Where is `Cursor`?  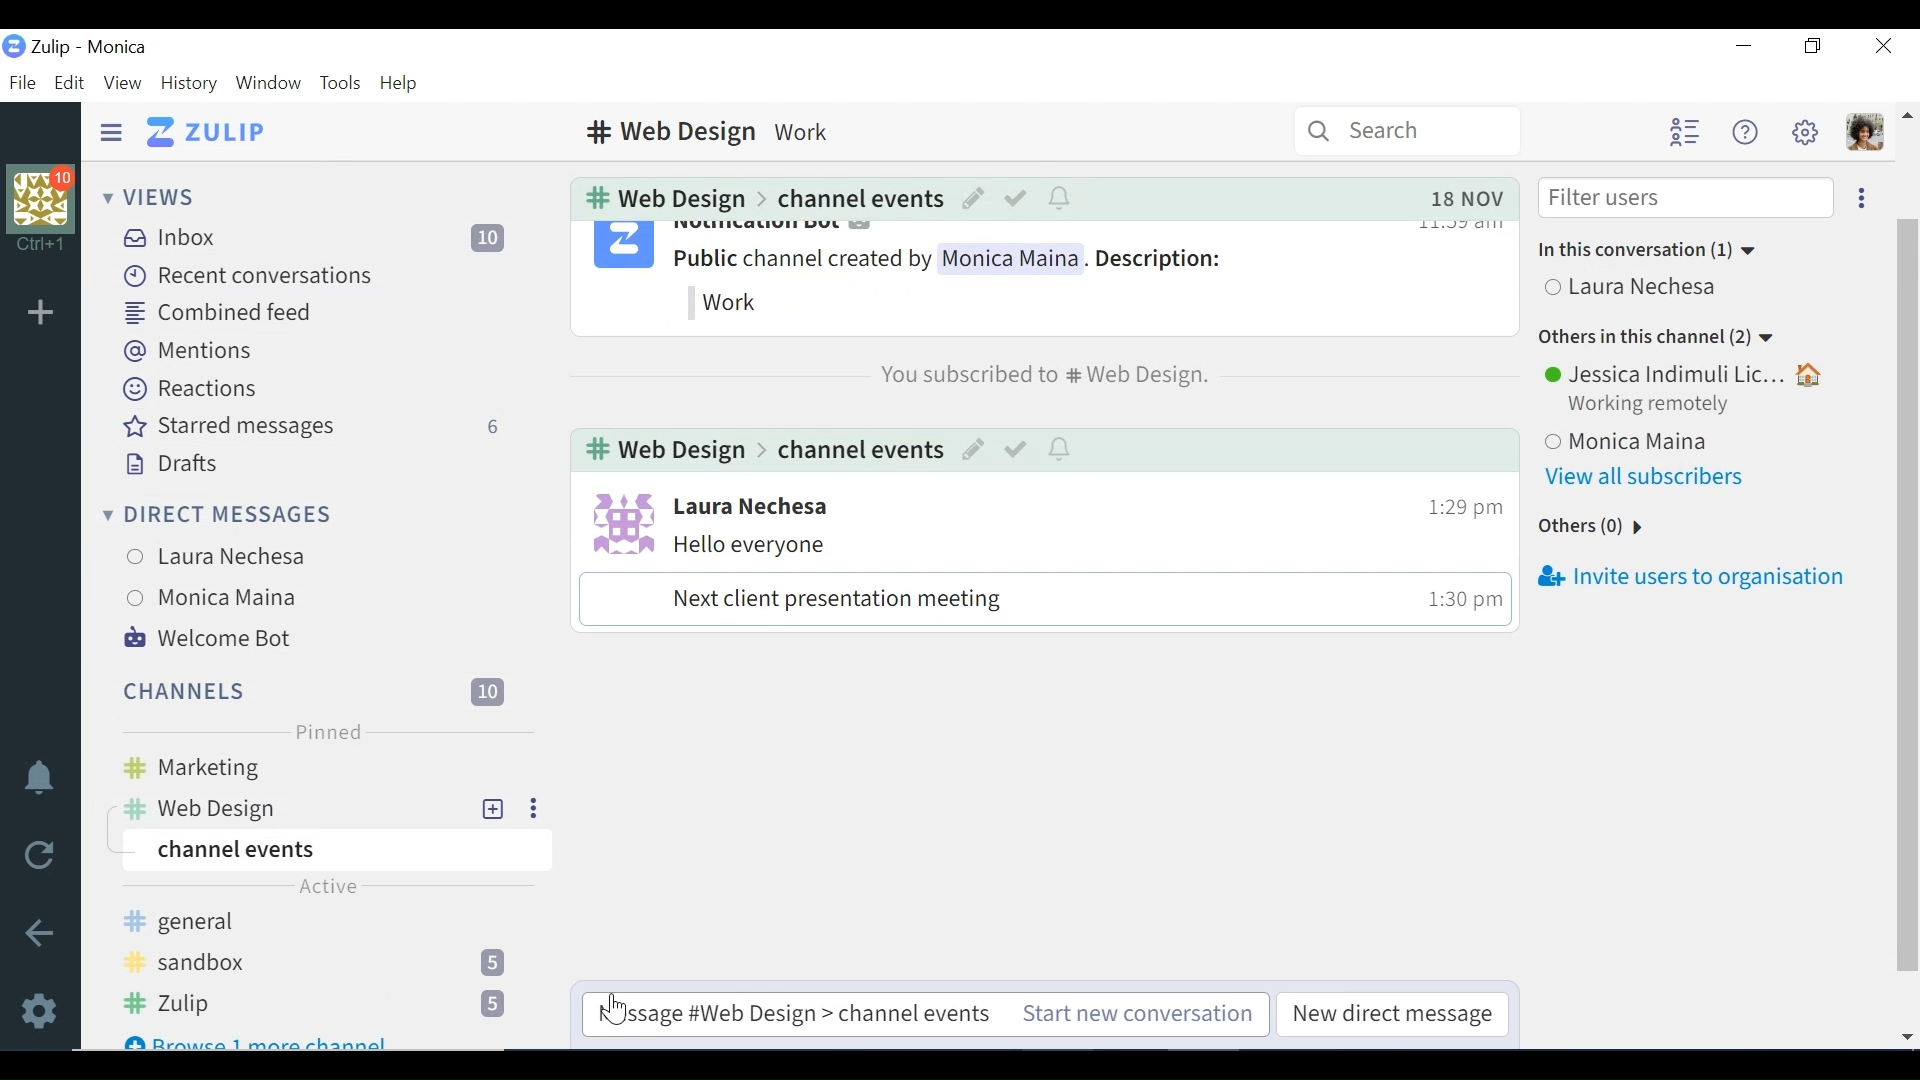
Cursor is located at coordinates (621, 1009).